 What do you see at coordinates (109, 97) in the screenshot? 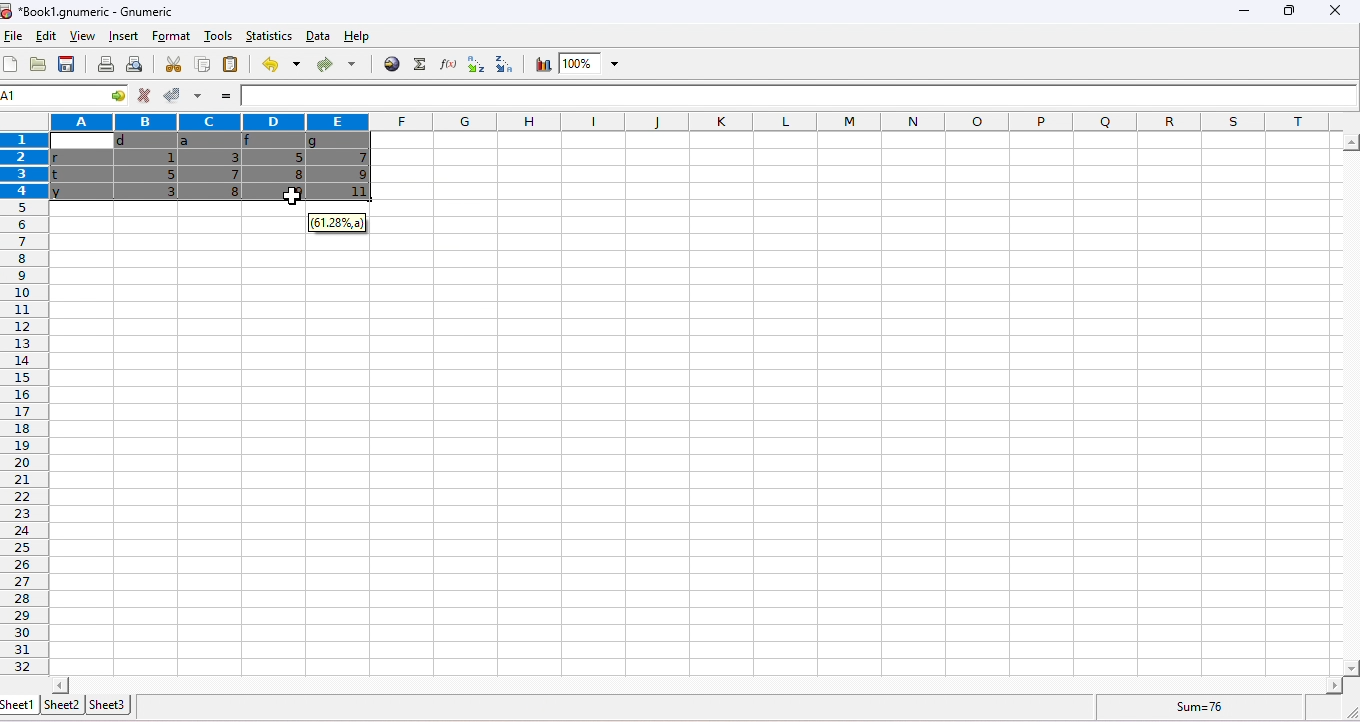
I see `cell functions` at bounding box center [109, 97].